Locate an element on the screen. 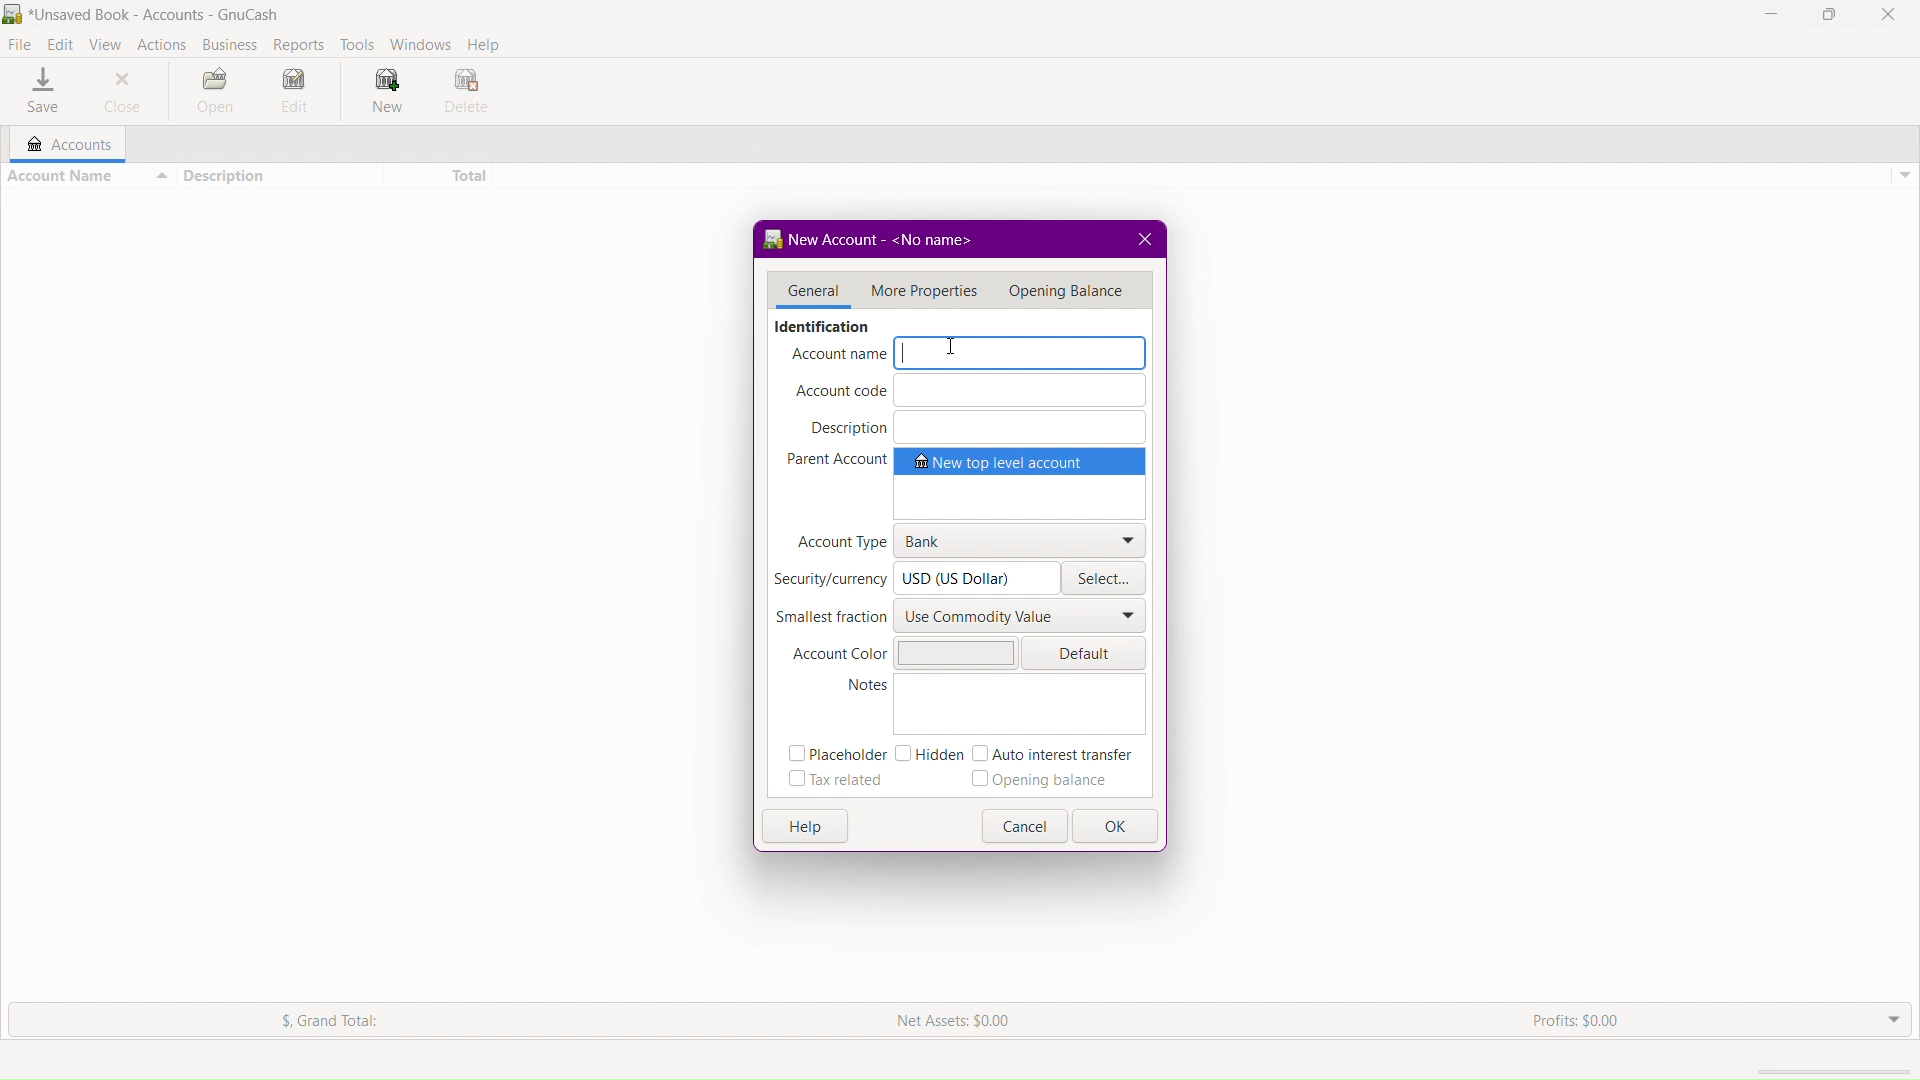  Delete is located at coordinates (467, 93).